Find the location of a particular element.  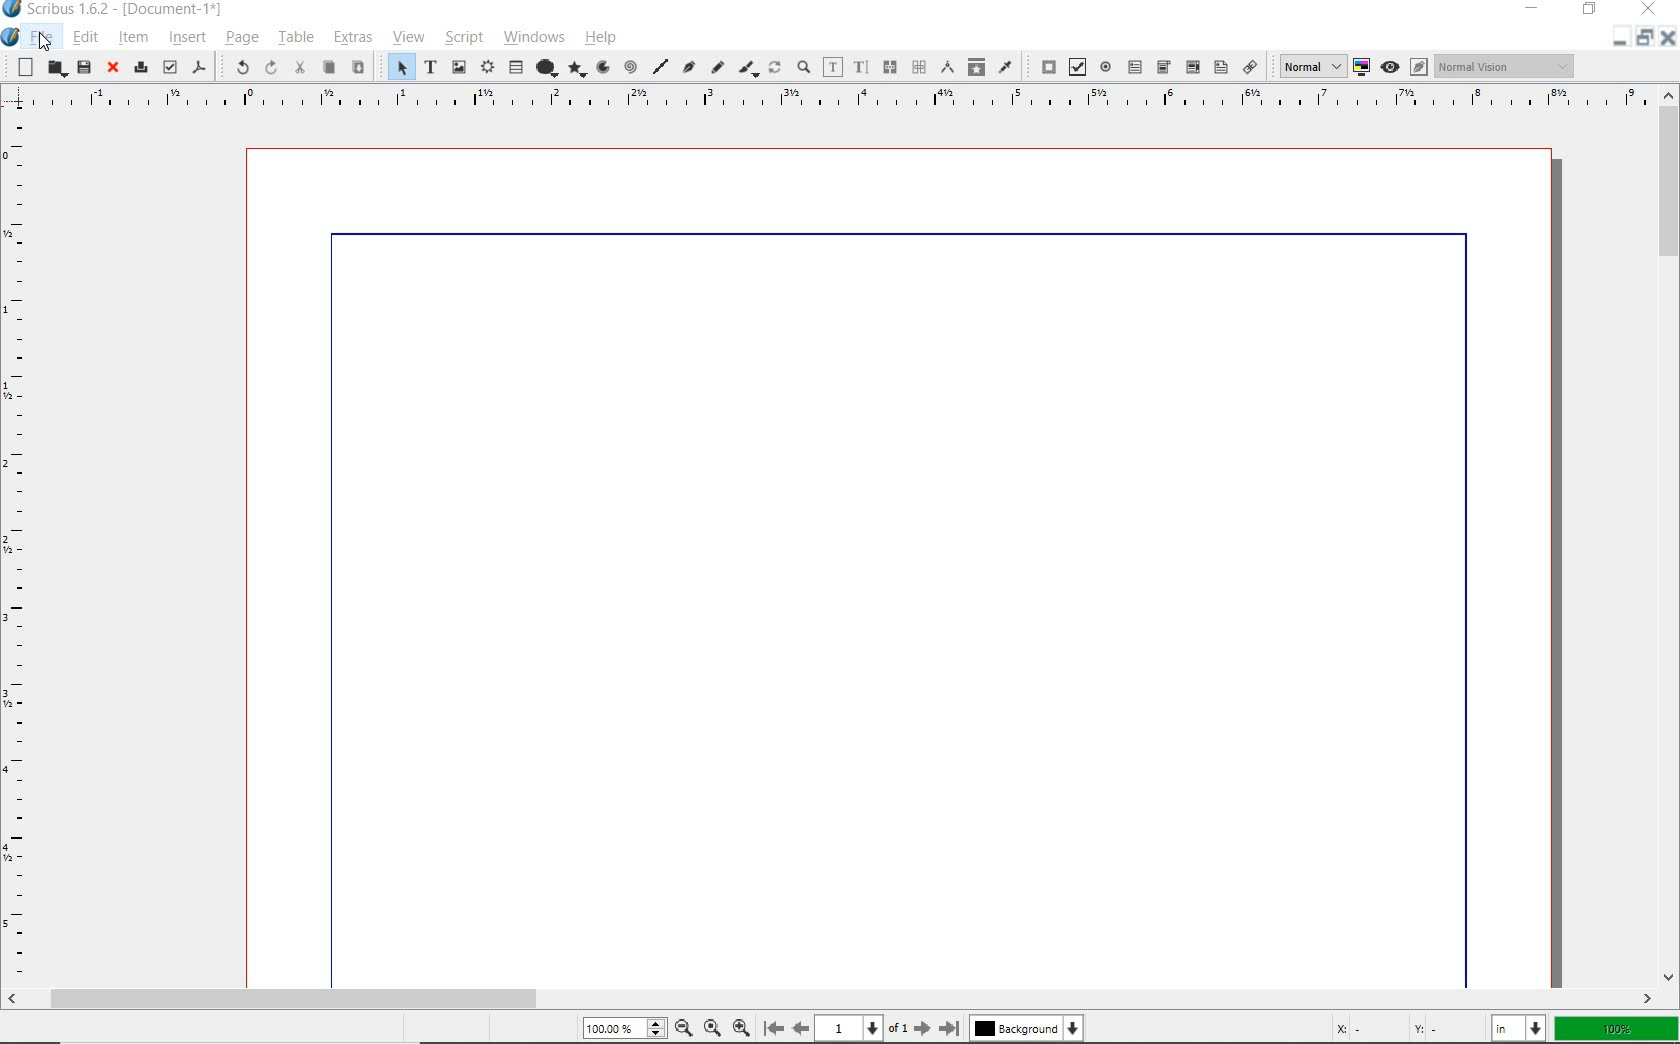

Bezier curve is located at coordinates (689, 67).